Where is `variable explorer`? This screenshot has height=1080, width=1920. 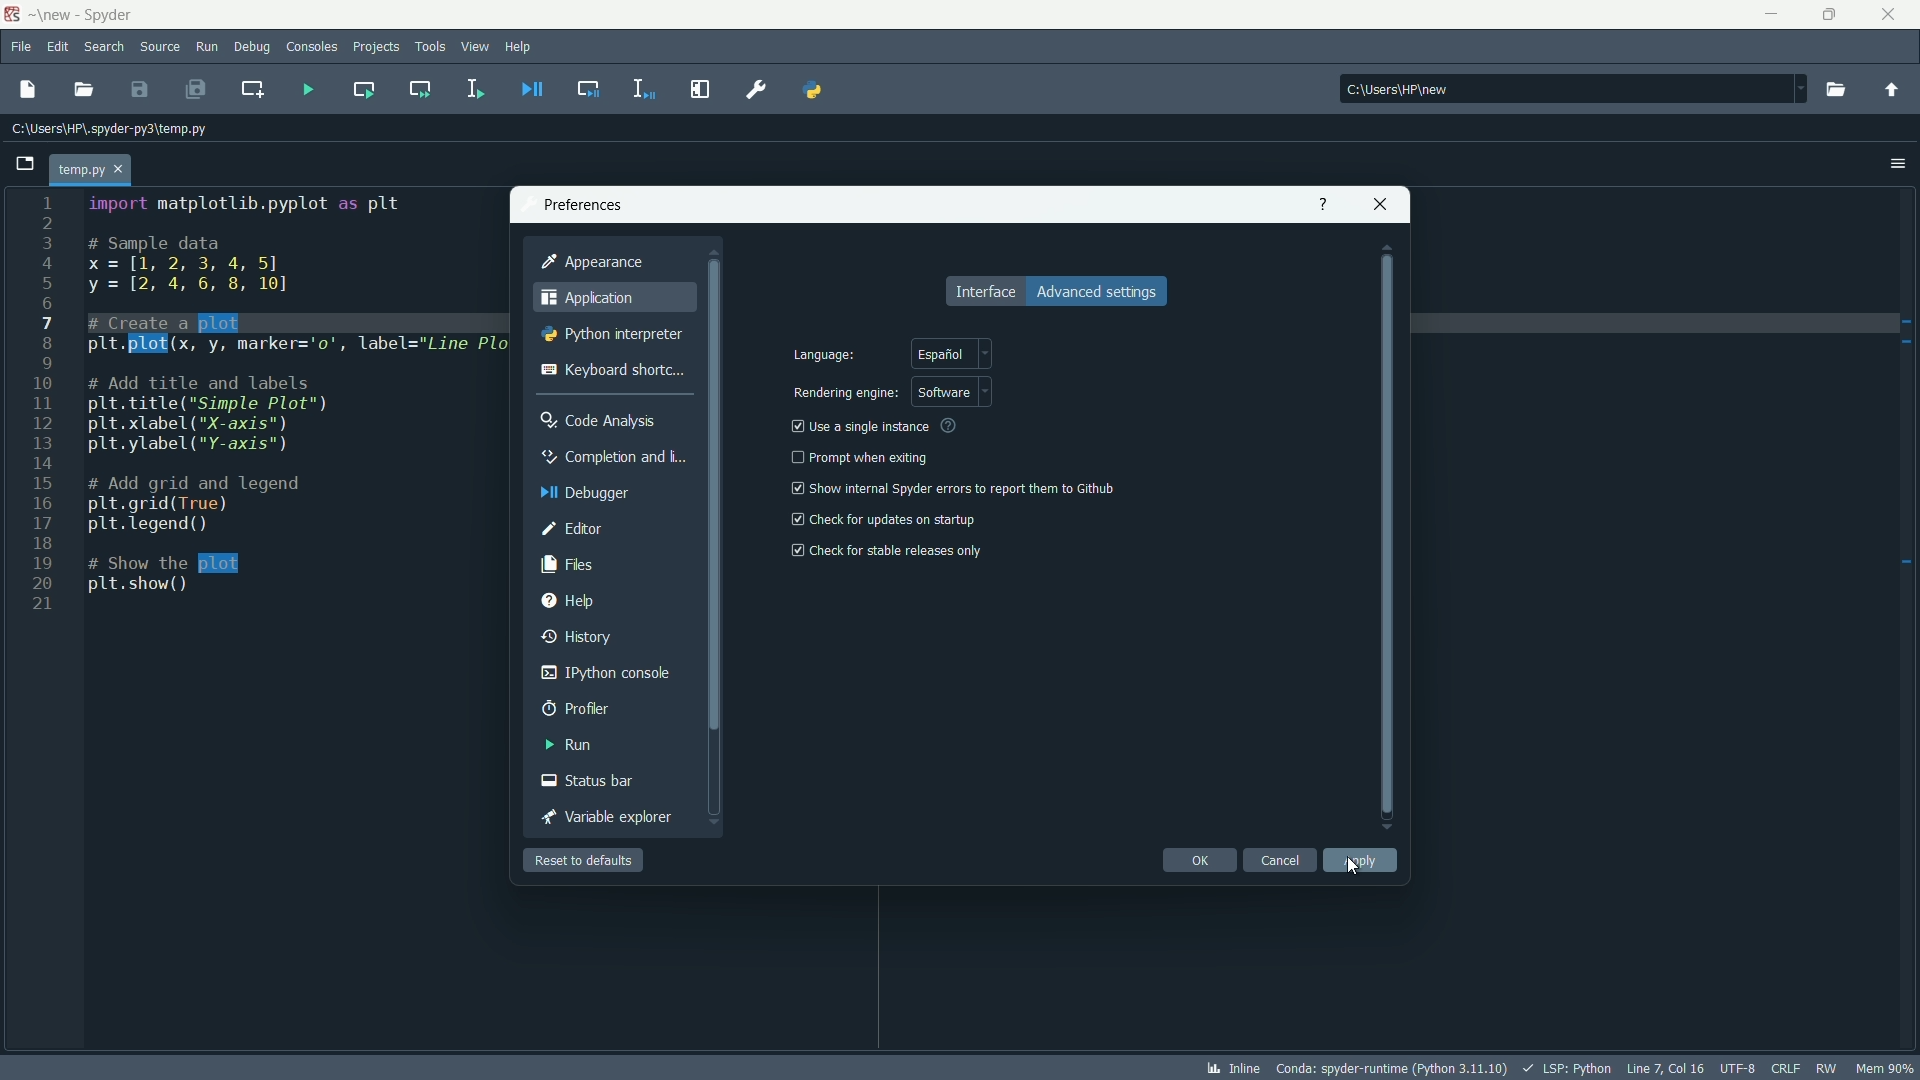
variable explorer is located at coordinates (607, 818).